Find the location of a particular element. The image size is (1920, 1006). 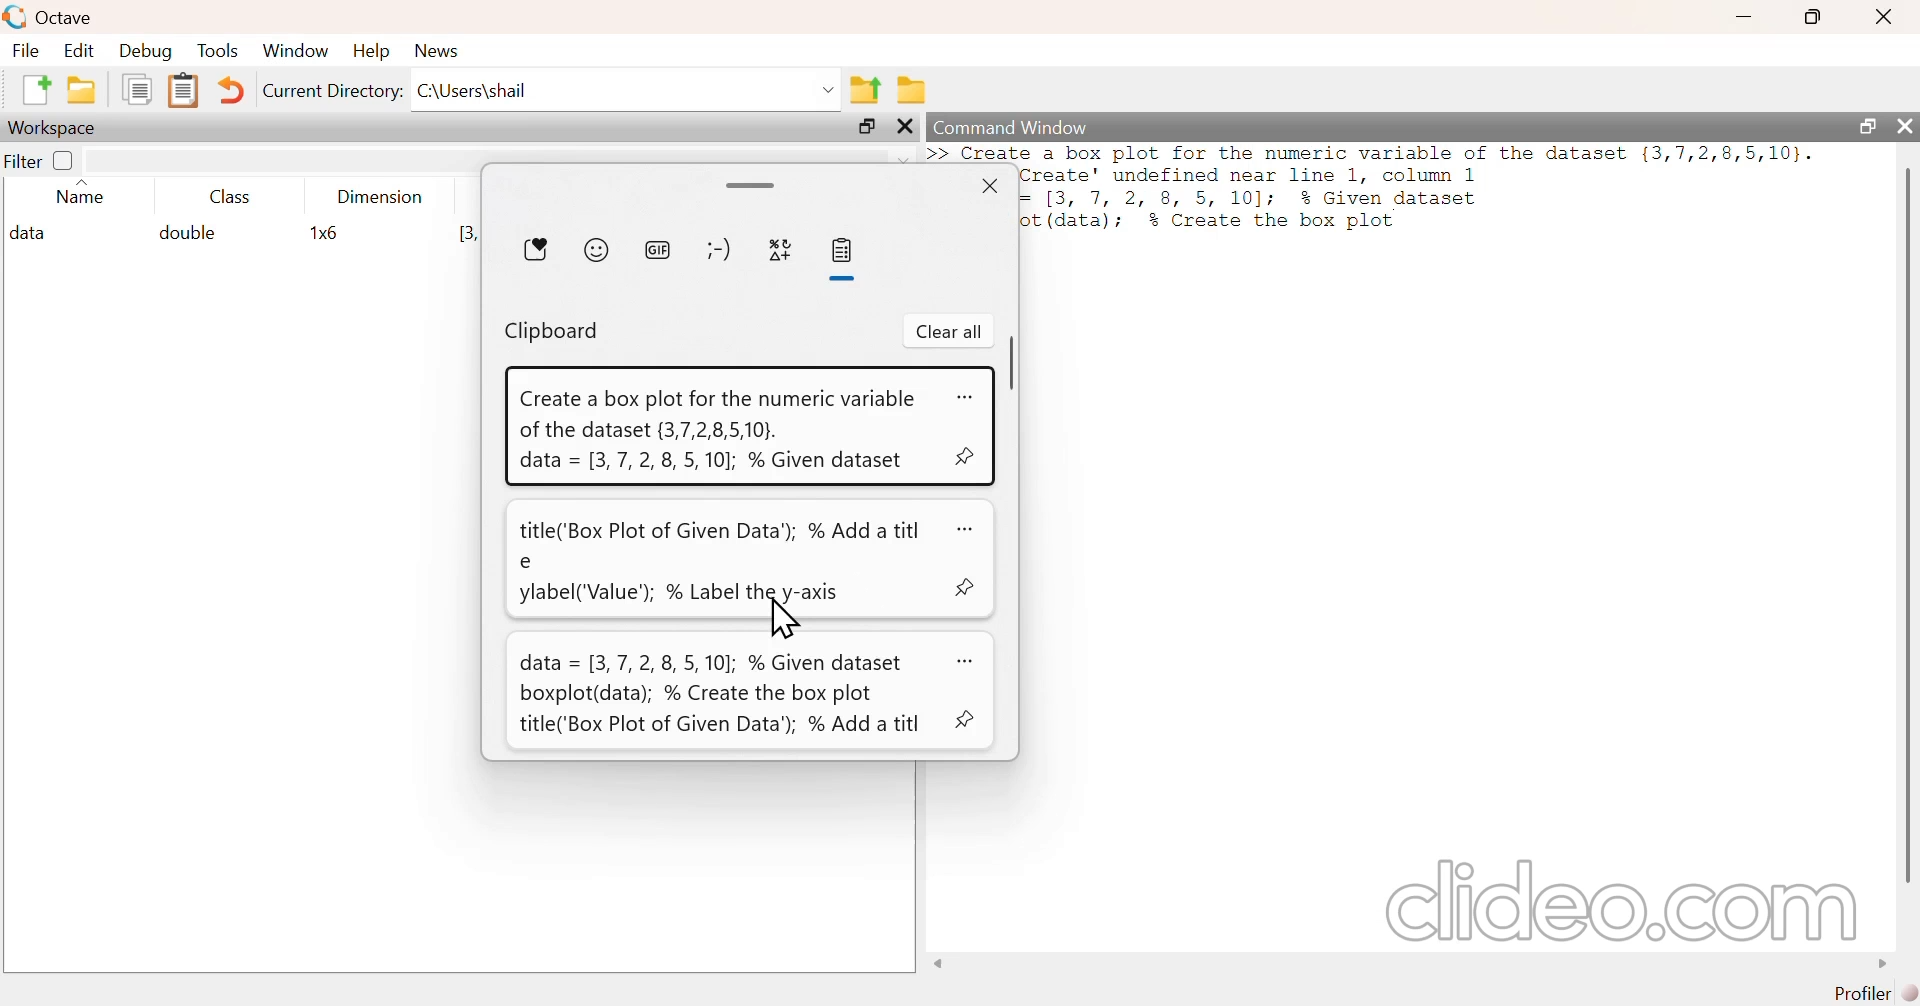

GIF is located at coordinates (654, 255).